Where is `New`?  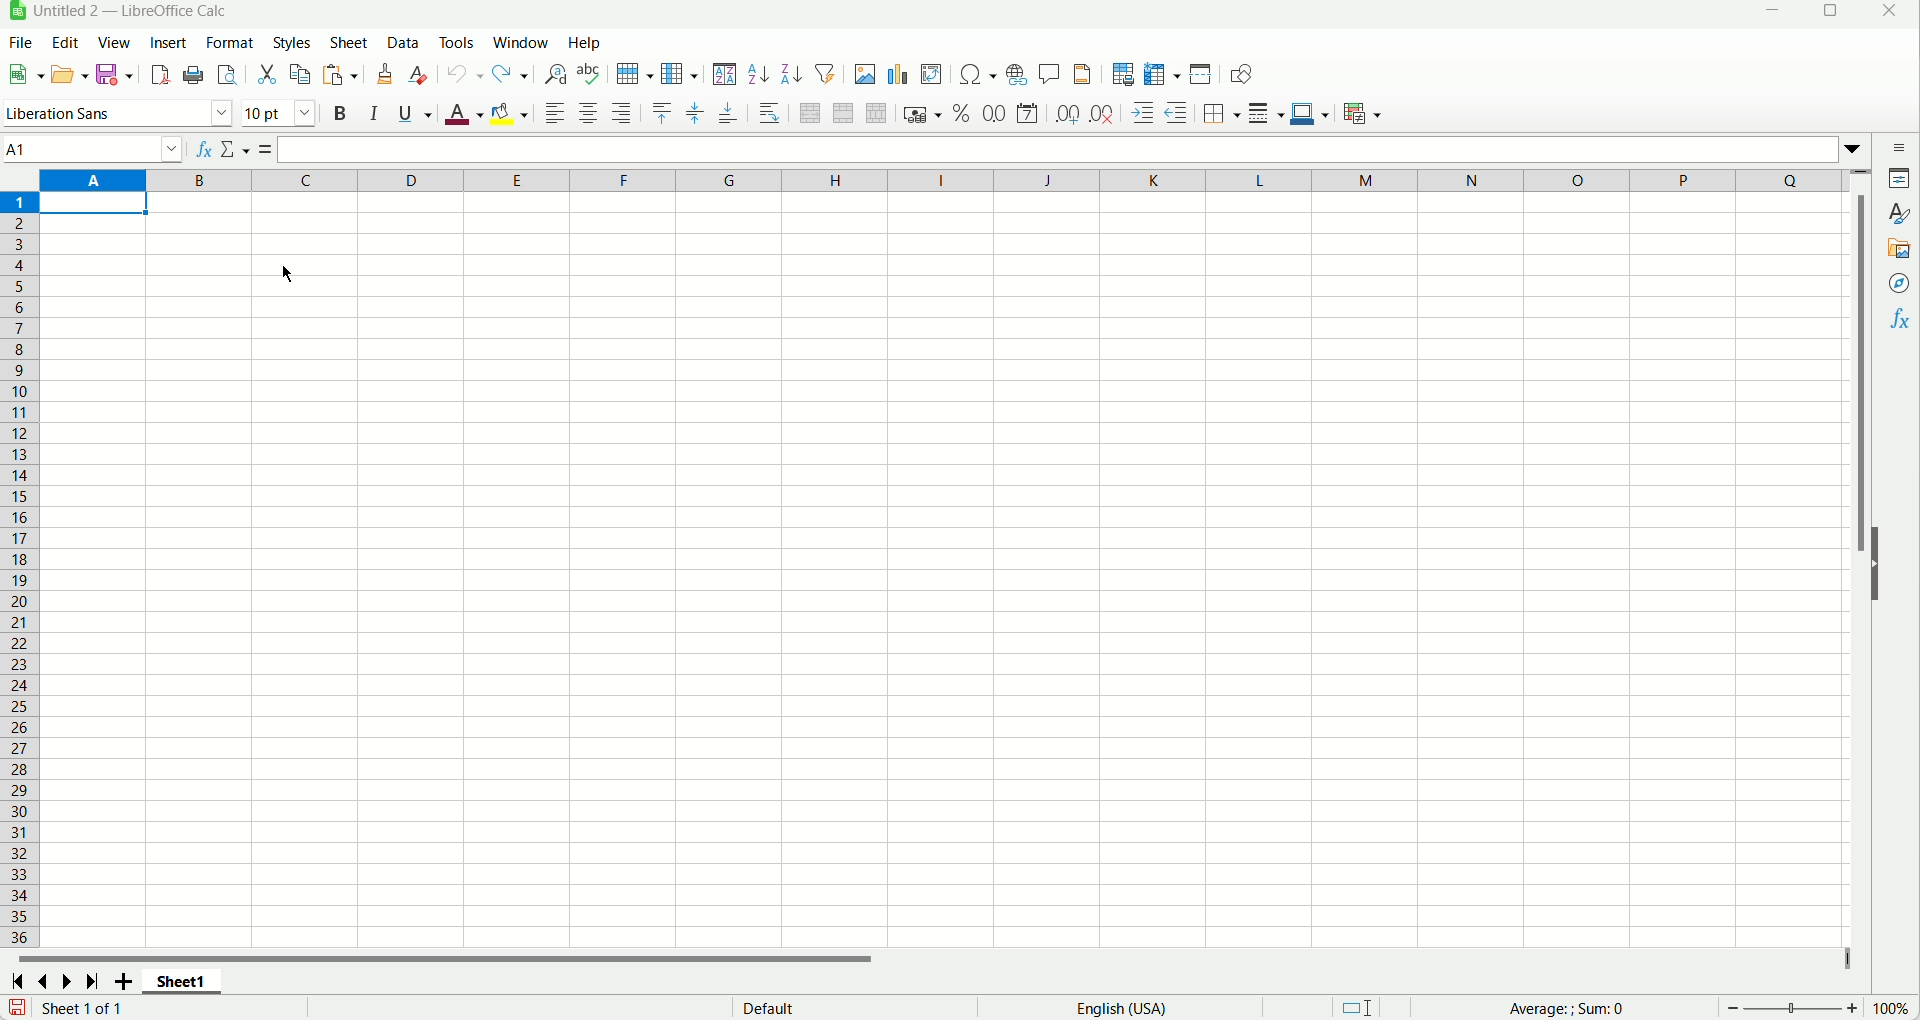 New is located at coordinates (25, 70).